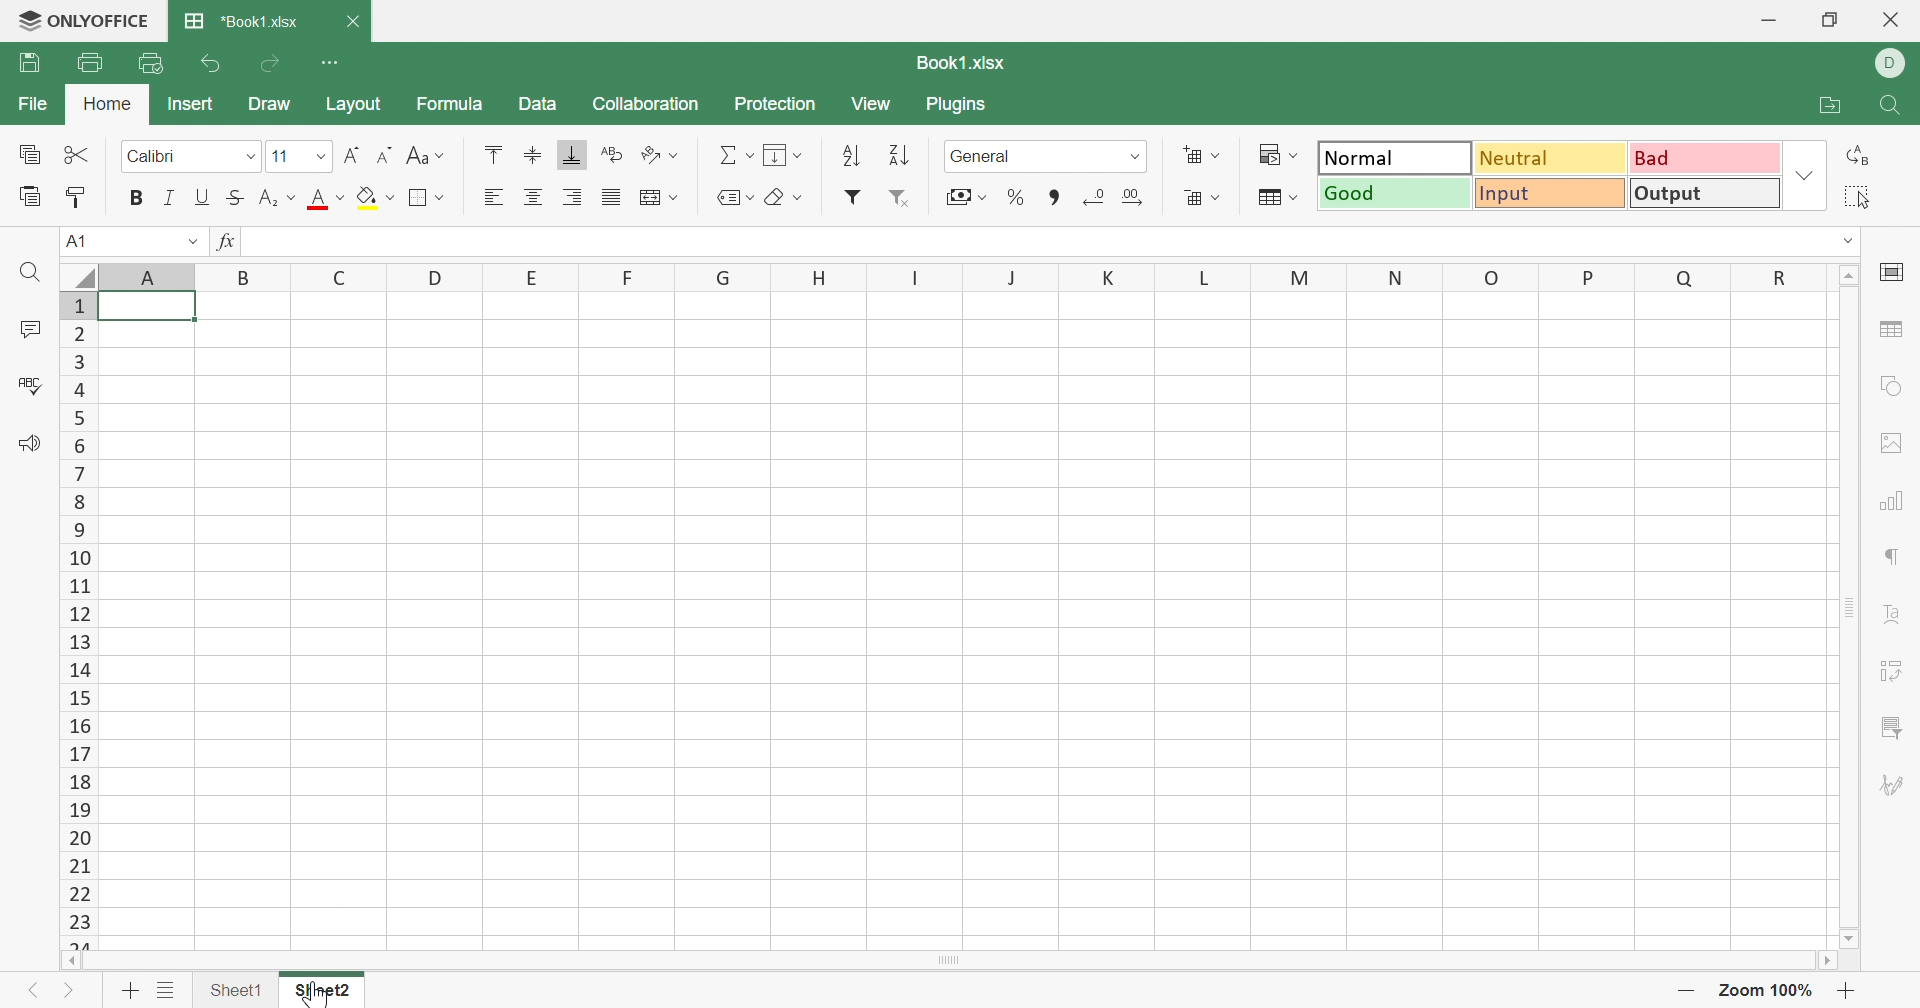 The height and width of the screenshot is (1008, 1920). What do you see at coordinates (158, 315) in the screenshot?
I see `Cell A1 highlighted` at bounding box center [158, 315].